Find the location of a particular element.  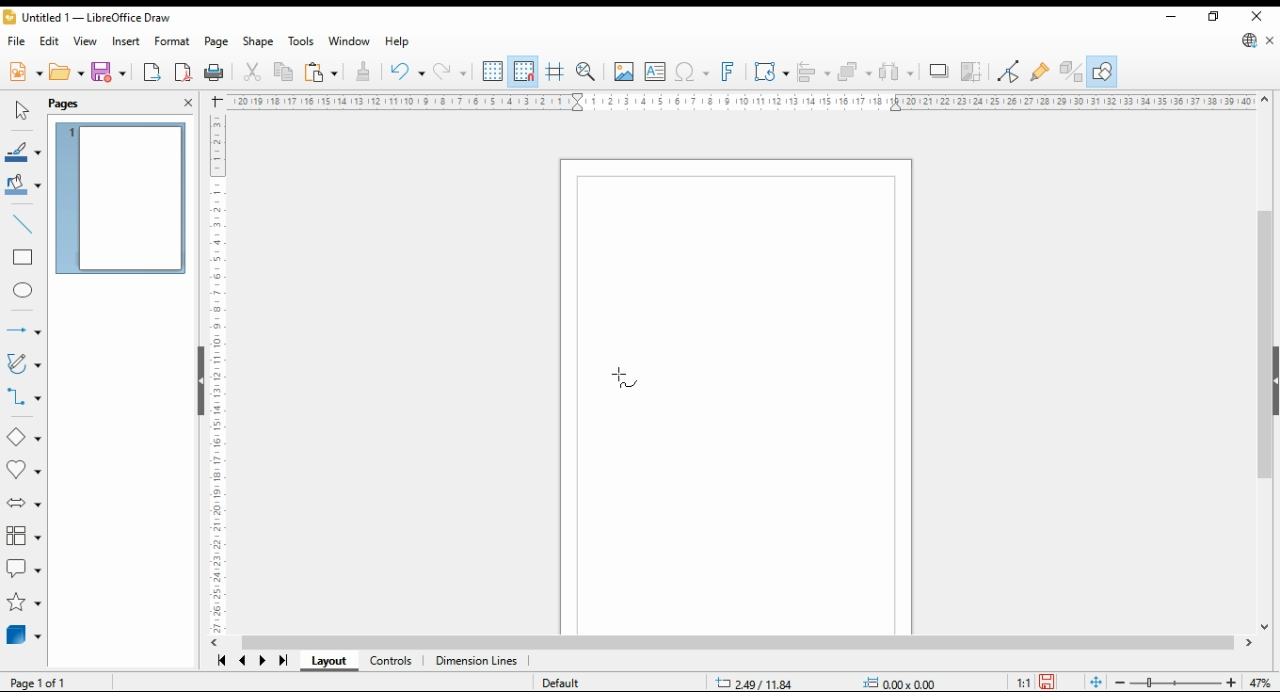

edit is located at coordinates (50, 41).